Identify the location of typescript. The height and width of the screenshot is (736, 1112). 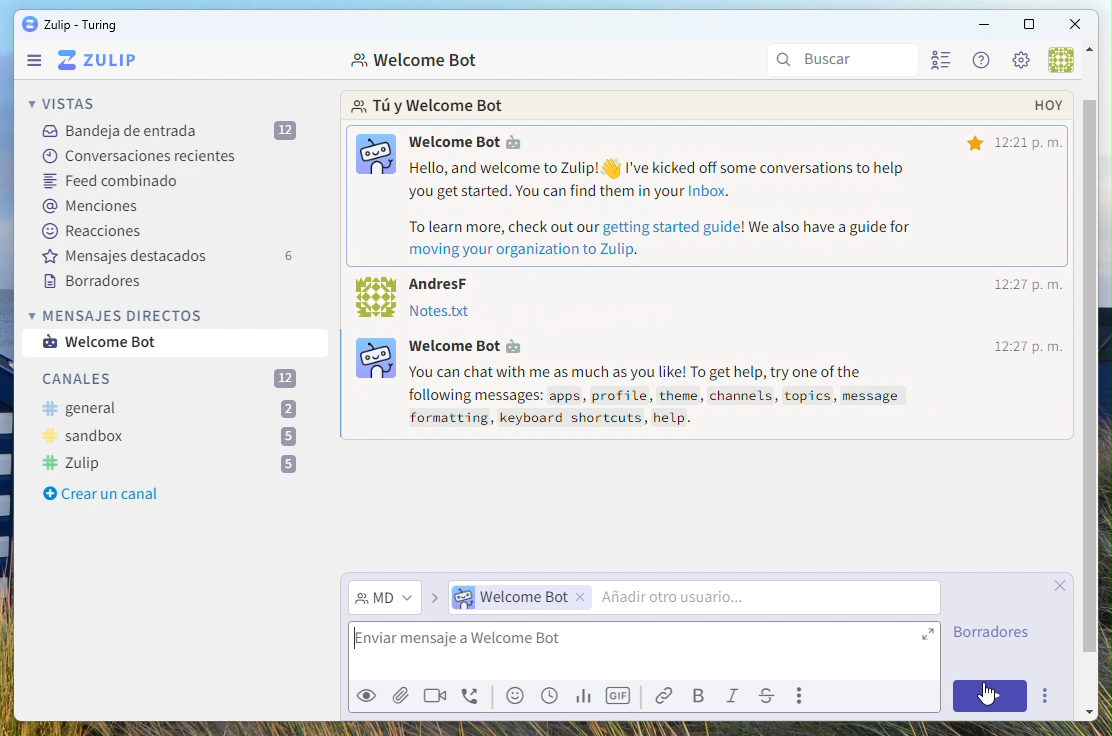
(767, 697).